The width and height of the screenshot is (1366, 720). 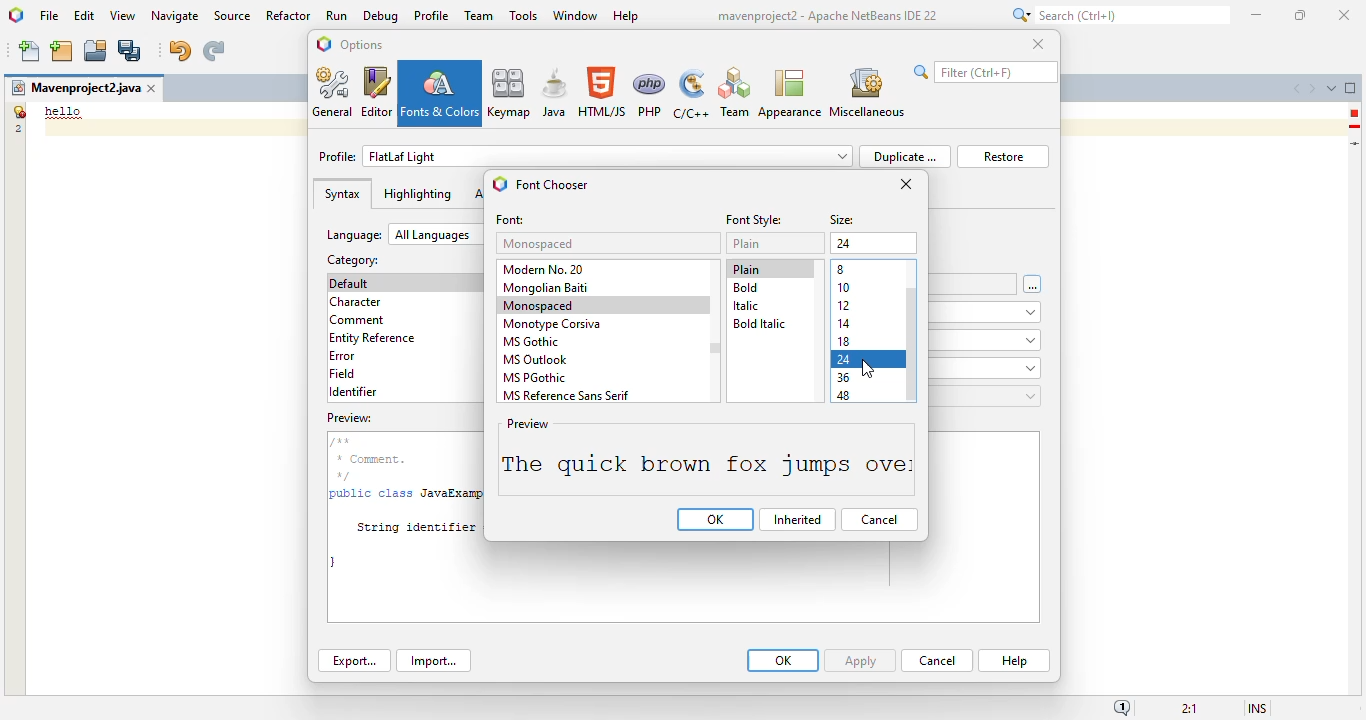 What do you see at coordinates (523, 15) in the screenshot?
I see `tools` at bounding box center [523, 15].